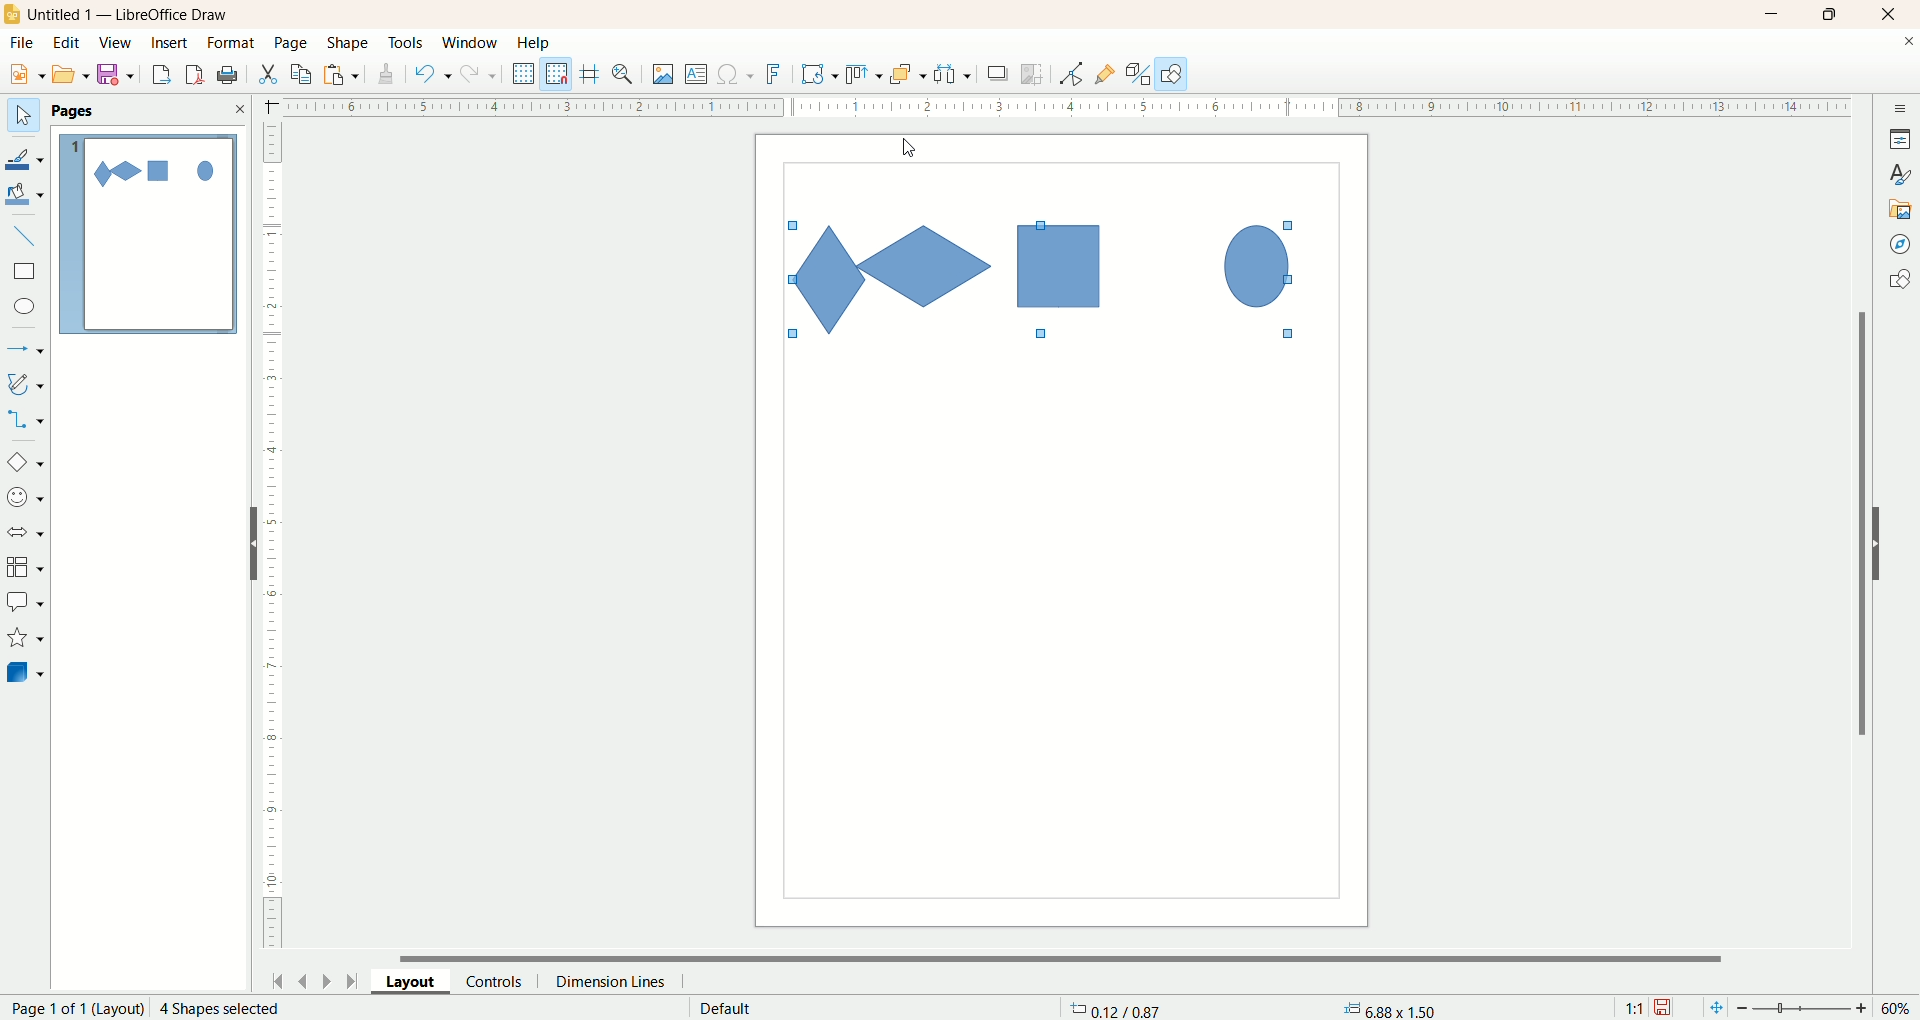 This screenshot has width=1920, height=1020. Describe the element at coordinates (1118, 1008) in the screenshot. I see `coordinates` at that location.